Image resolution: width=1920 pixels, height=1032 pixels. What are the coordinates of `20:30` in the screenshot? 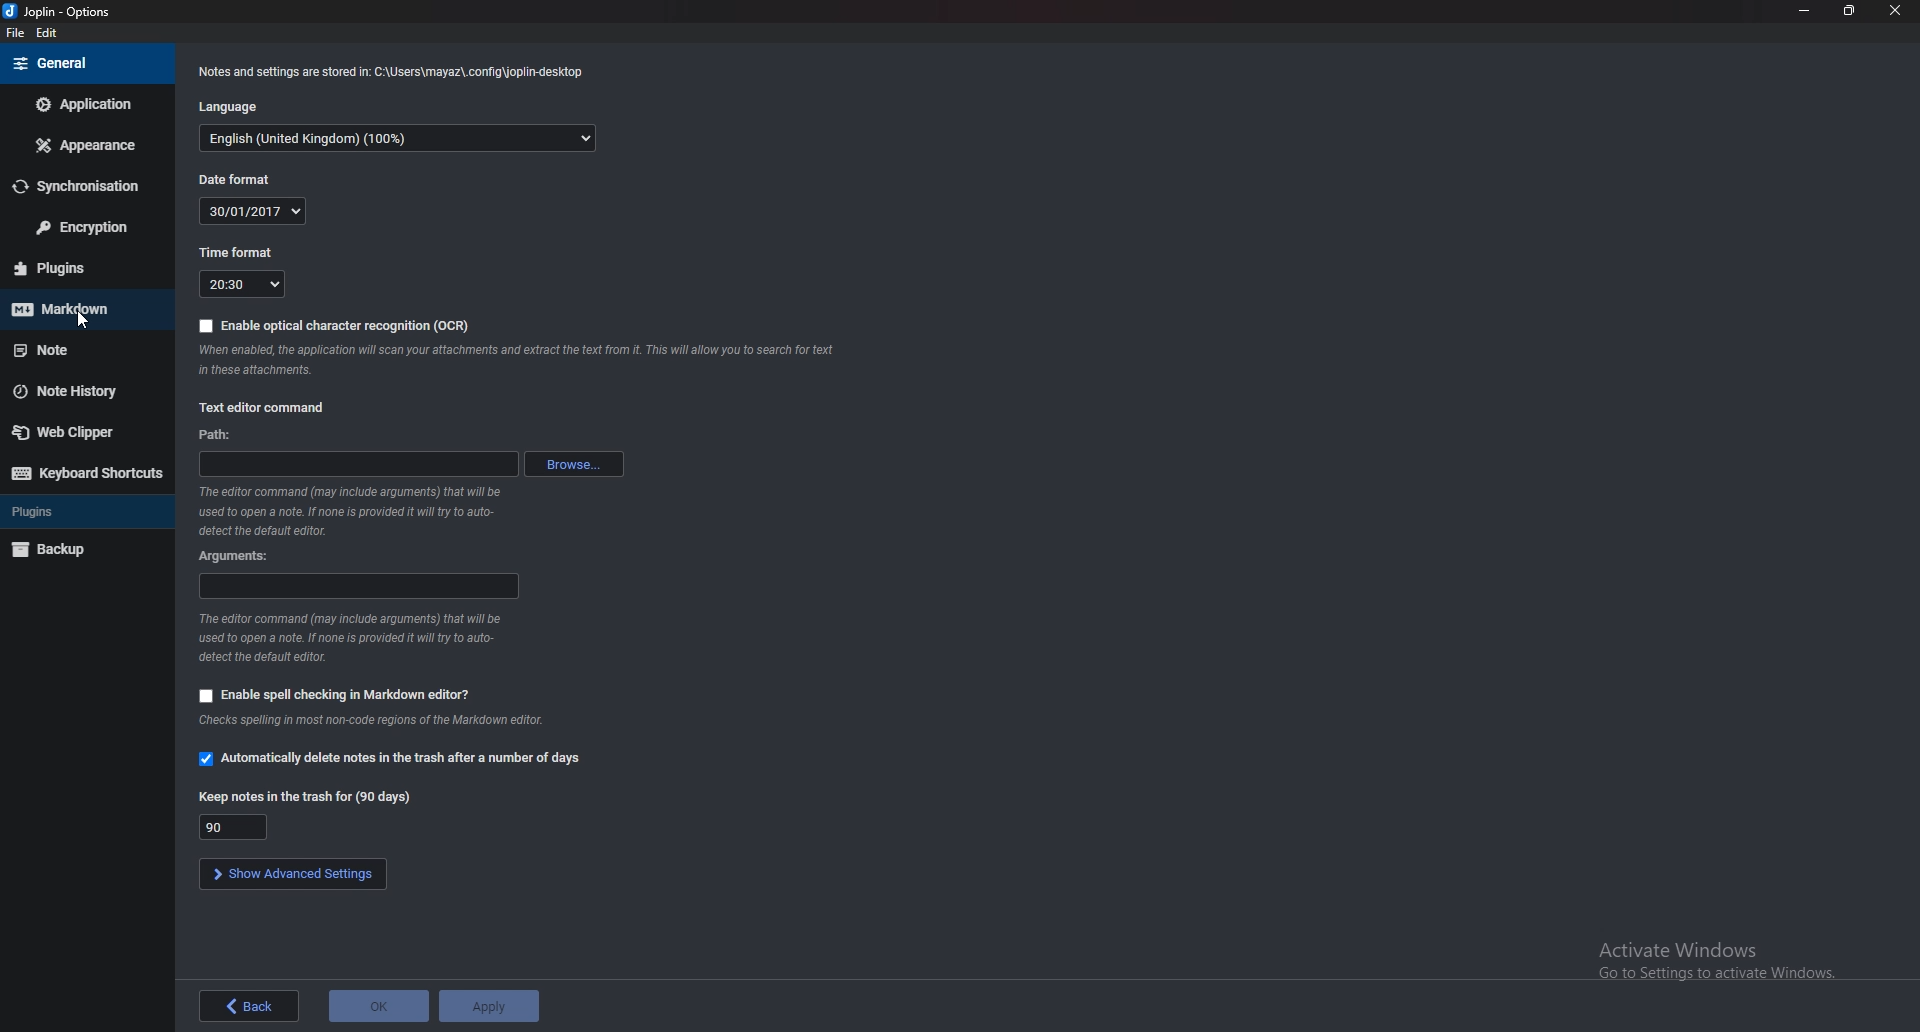 It's located at (242, 284).